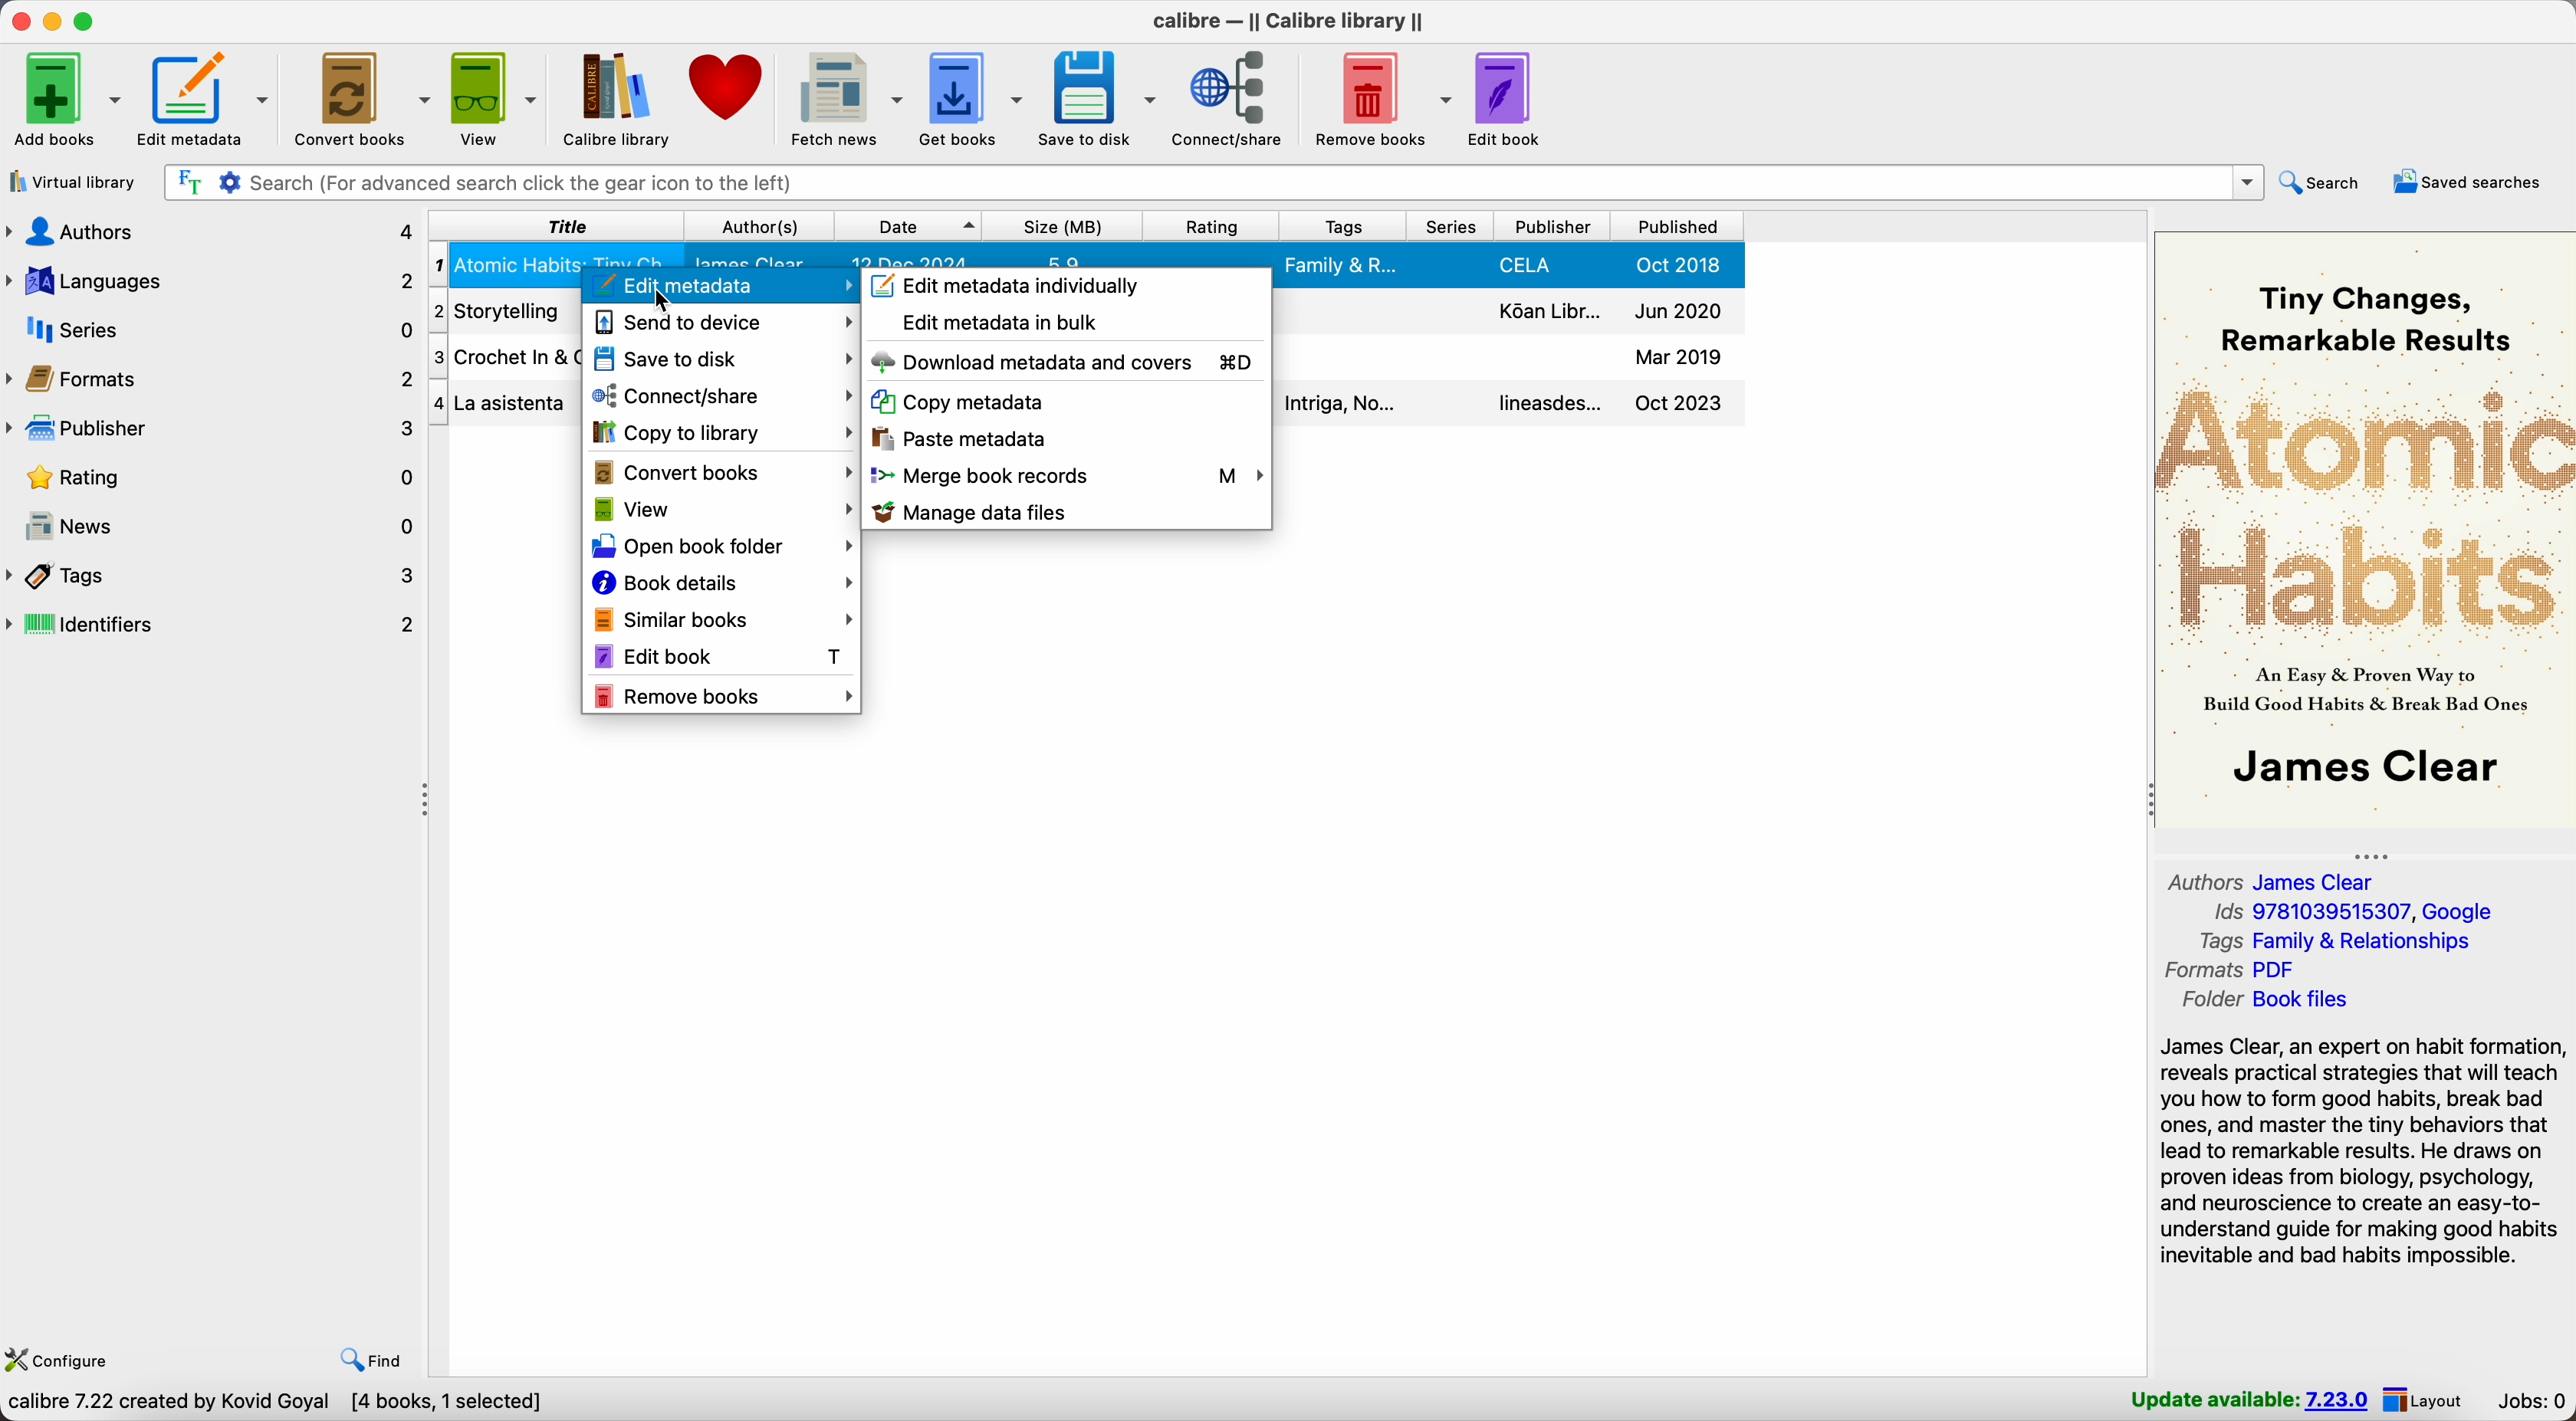 The height and width of the screenshot is (1421, 2576). What do you see at coordinates (1677, 226) in the screenshot?
I see `published` at bounding box center [1677, 226].